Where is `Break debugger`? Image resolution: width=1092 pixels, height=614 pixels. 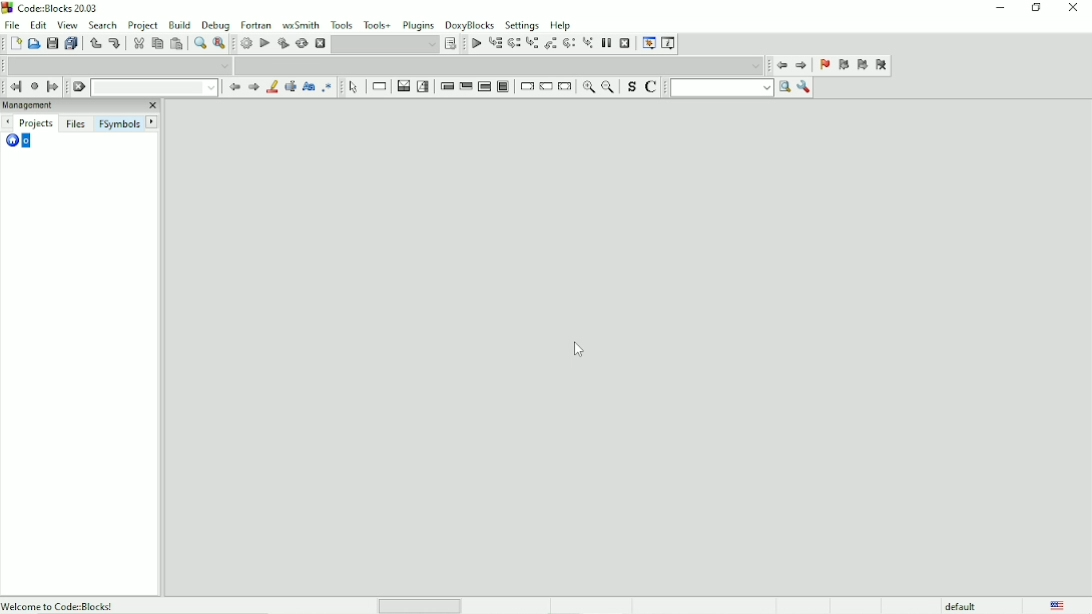
Break debugger is located at coordinates (607, 42).